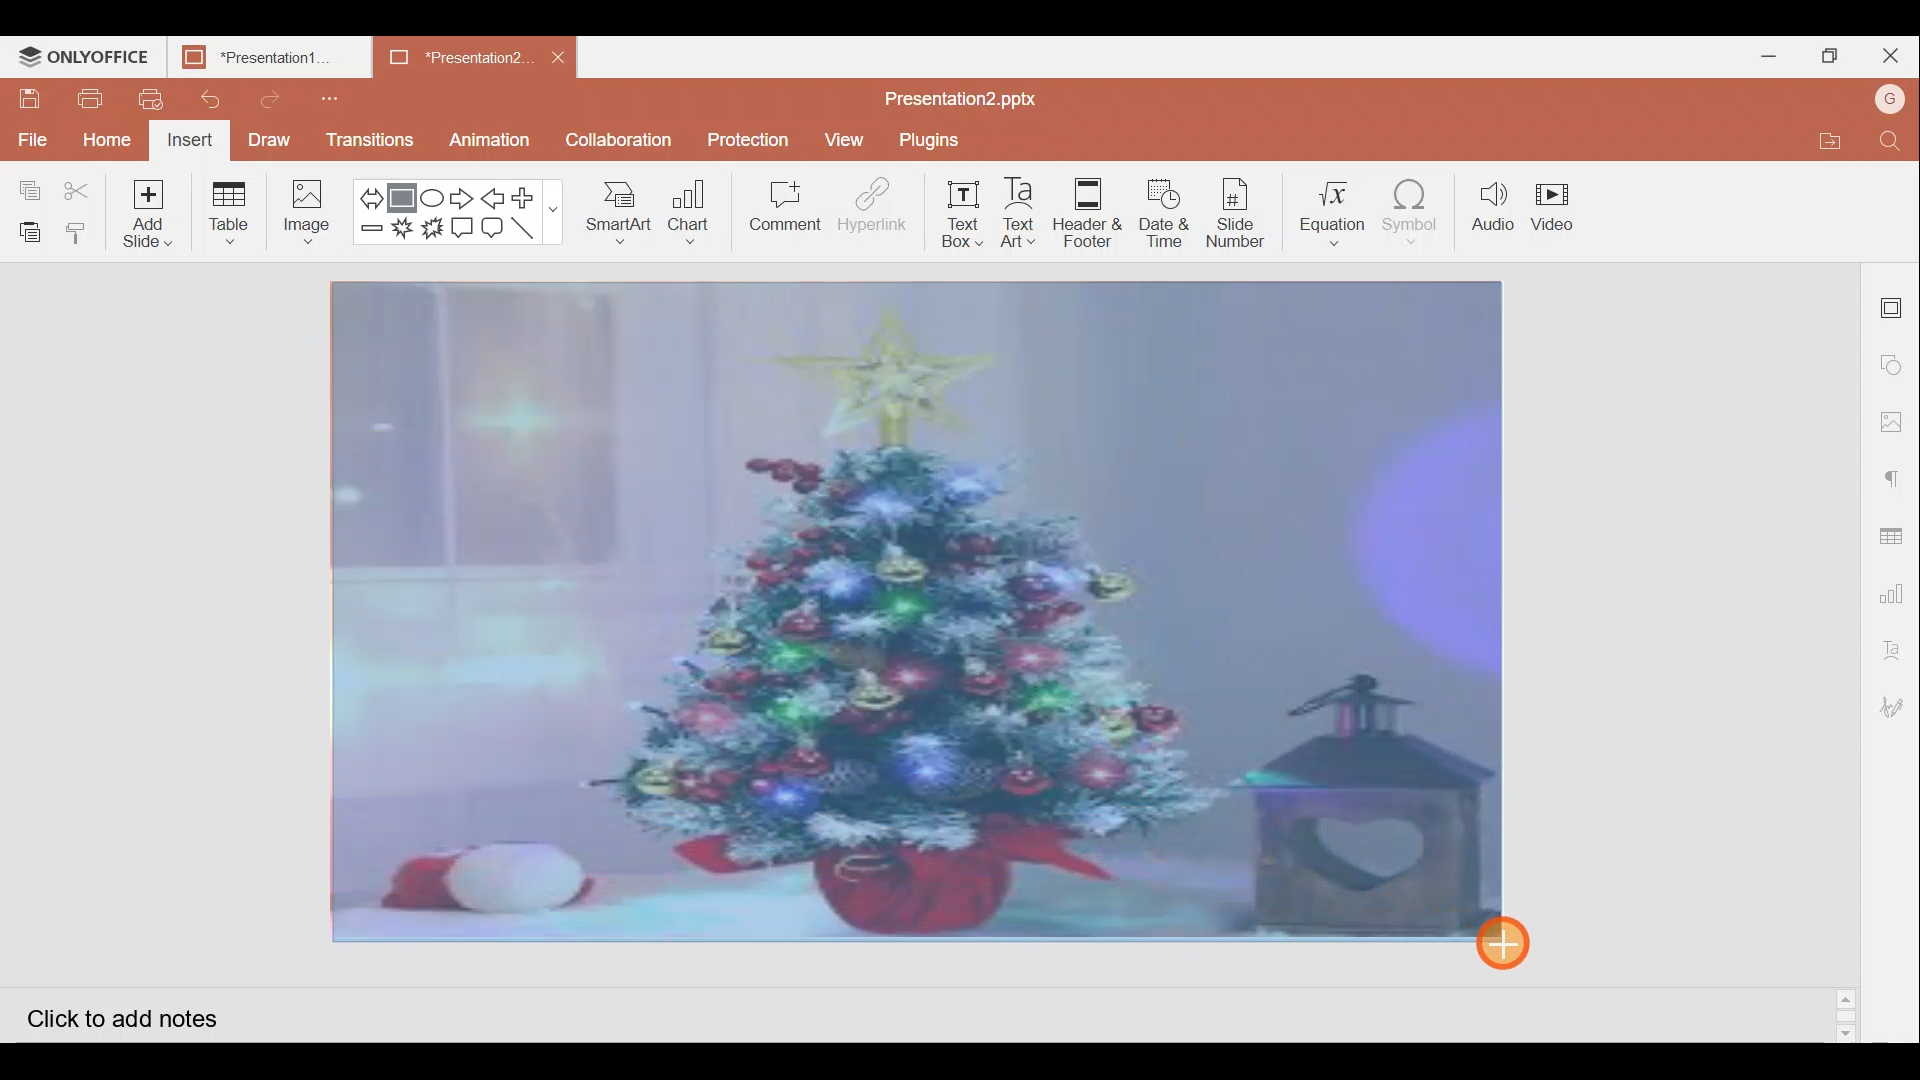 Image resolution: width=1920 pixels, height=1080 pixels. I want to click on Explosion 2, so click(433, 235).